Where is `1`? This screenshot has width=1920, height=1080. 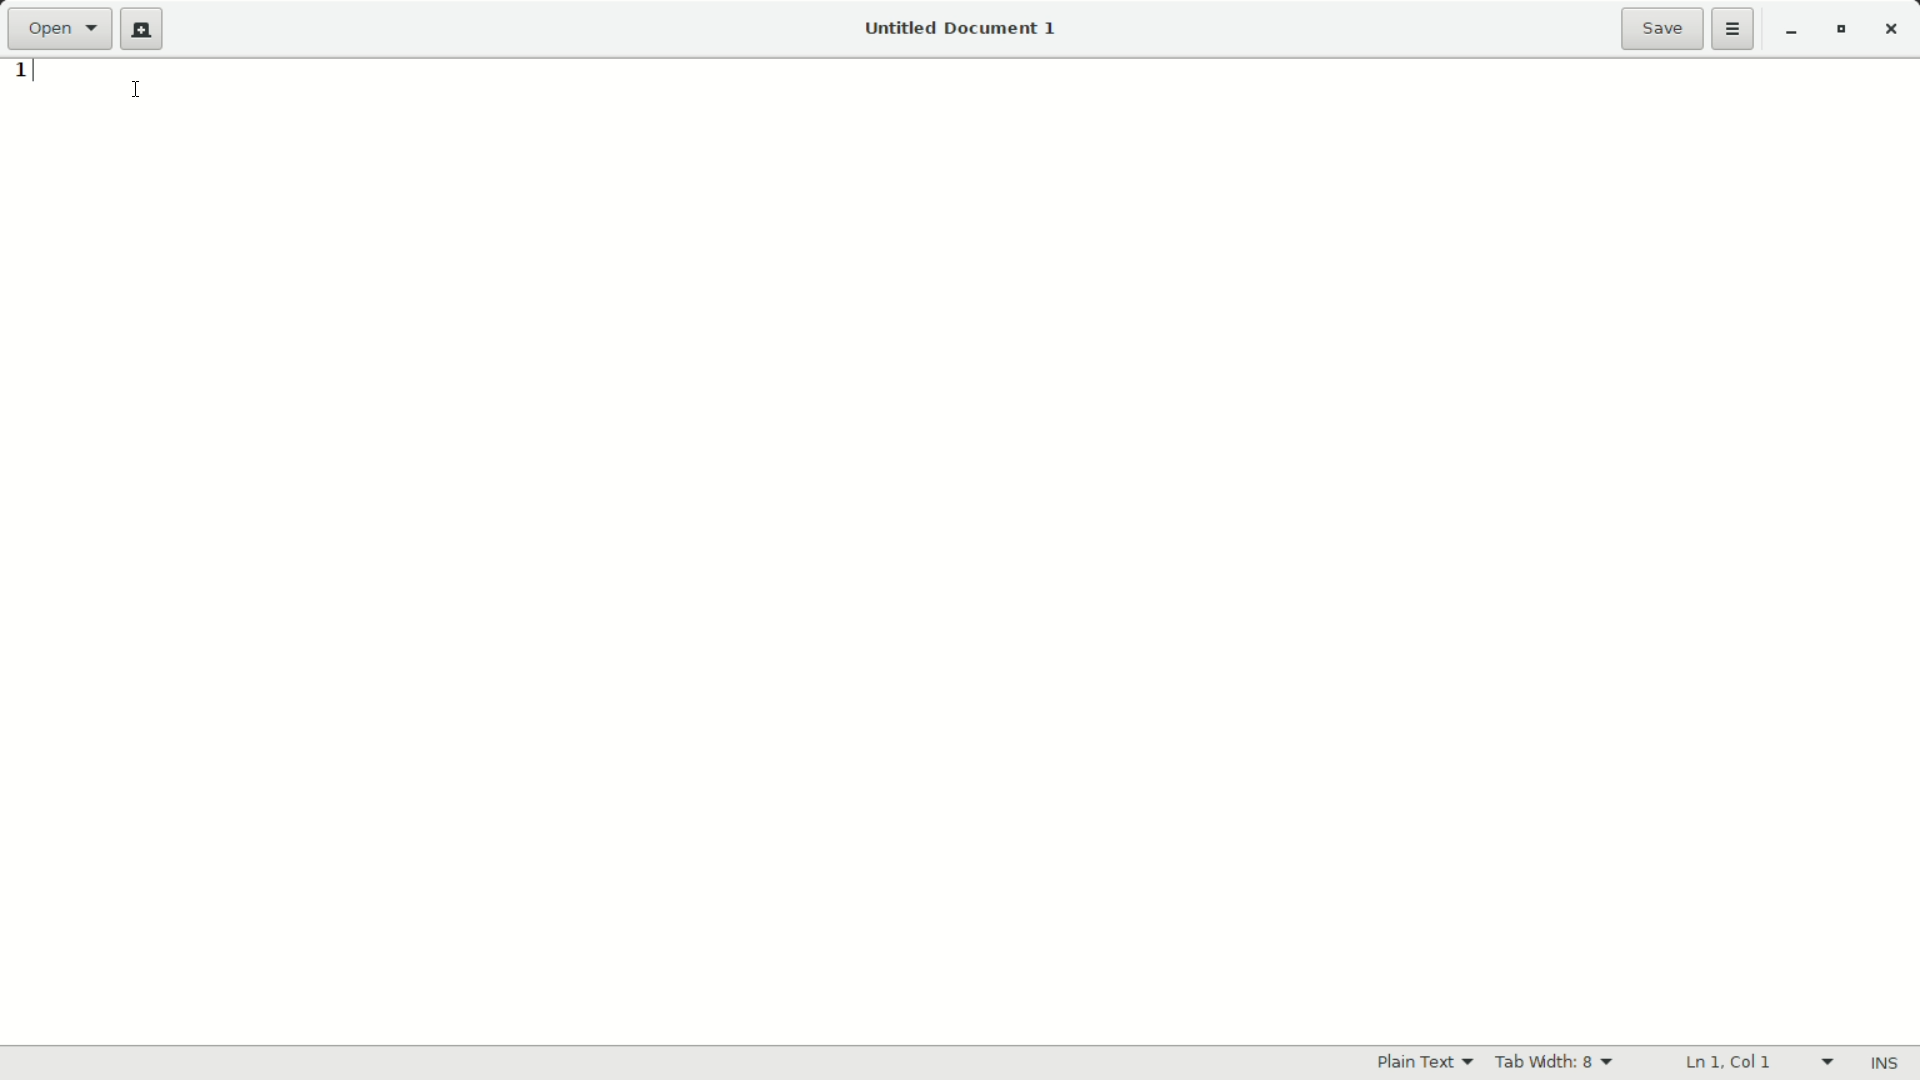
1 is located at coordinates (26, 69).